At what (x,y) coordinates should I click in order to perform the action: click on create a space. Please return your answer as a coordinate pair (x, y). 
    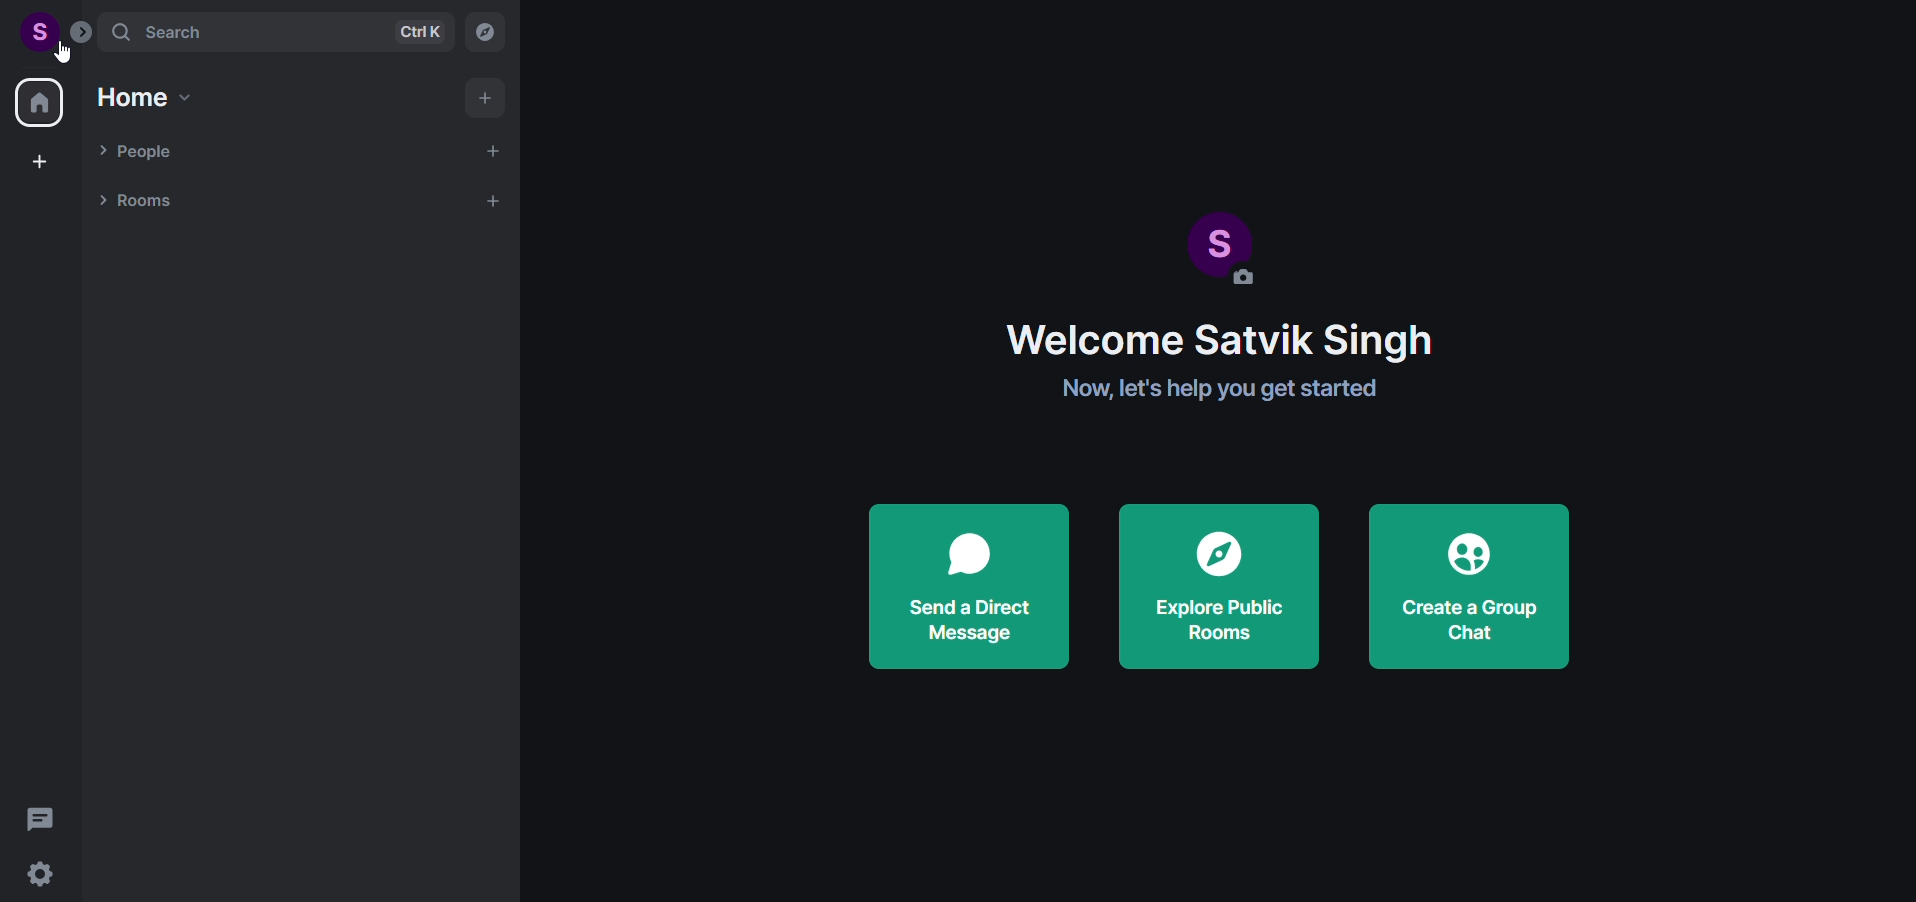
    Looking at the image, I should click on (42, 160).